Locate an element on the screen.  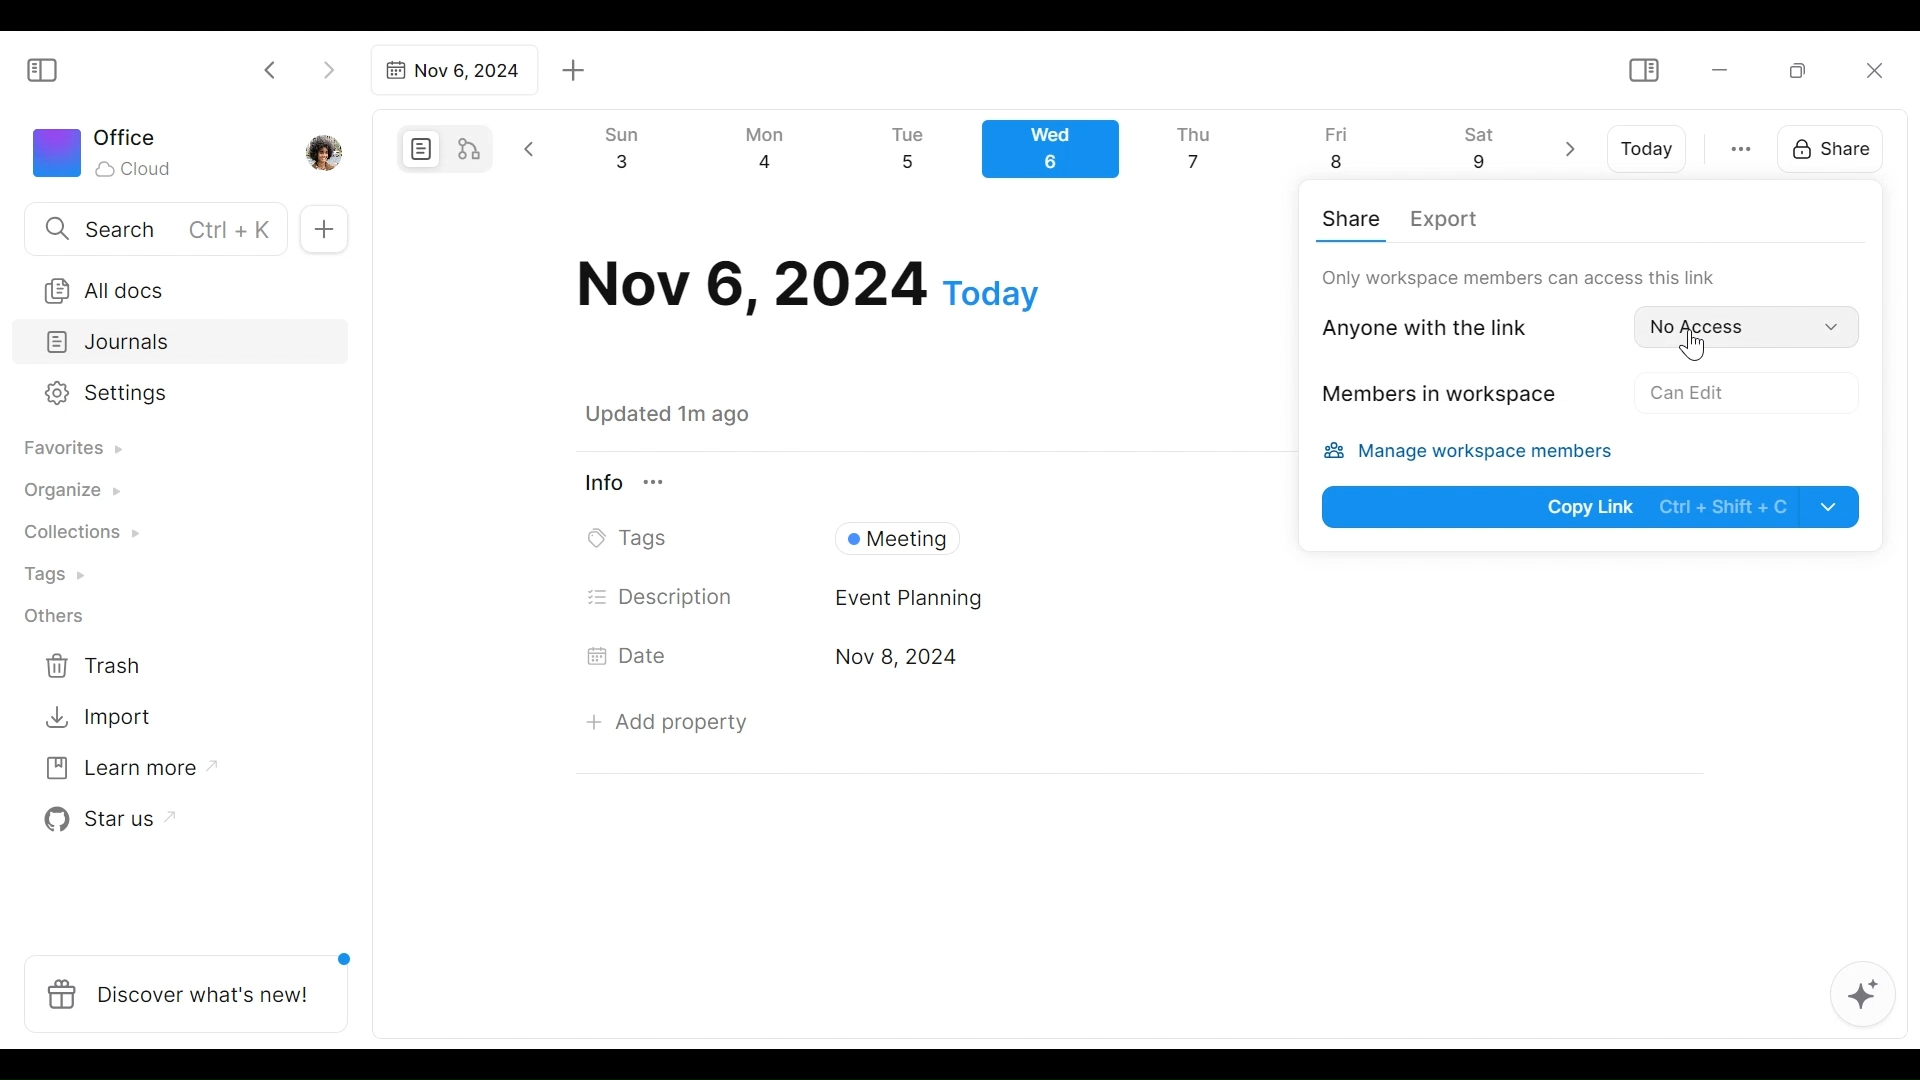
Learn more is located at coordinates (121, 772).